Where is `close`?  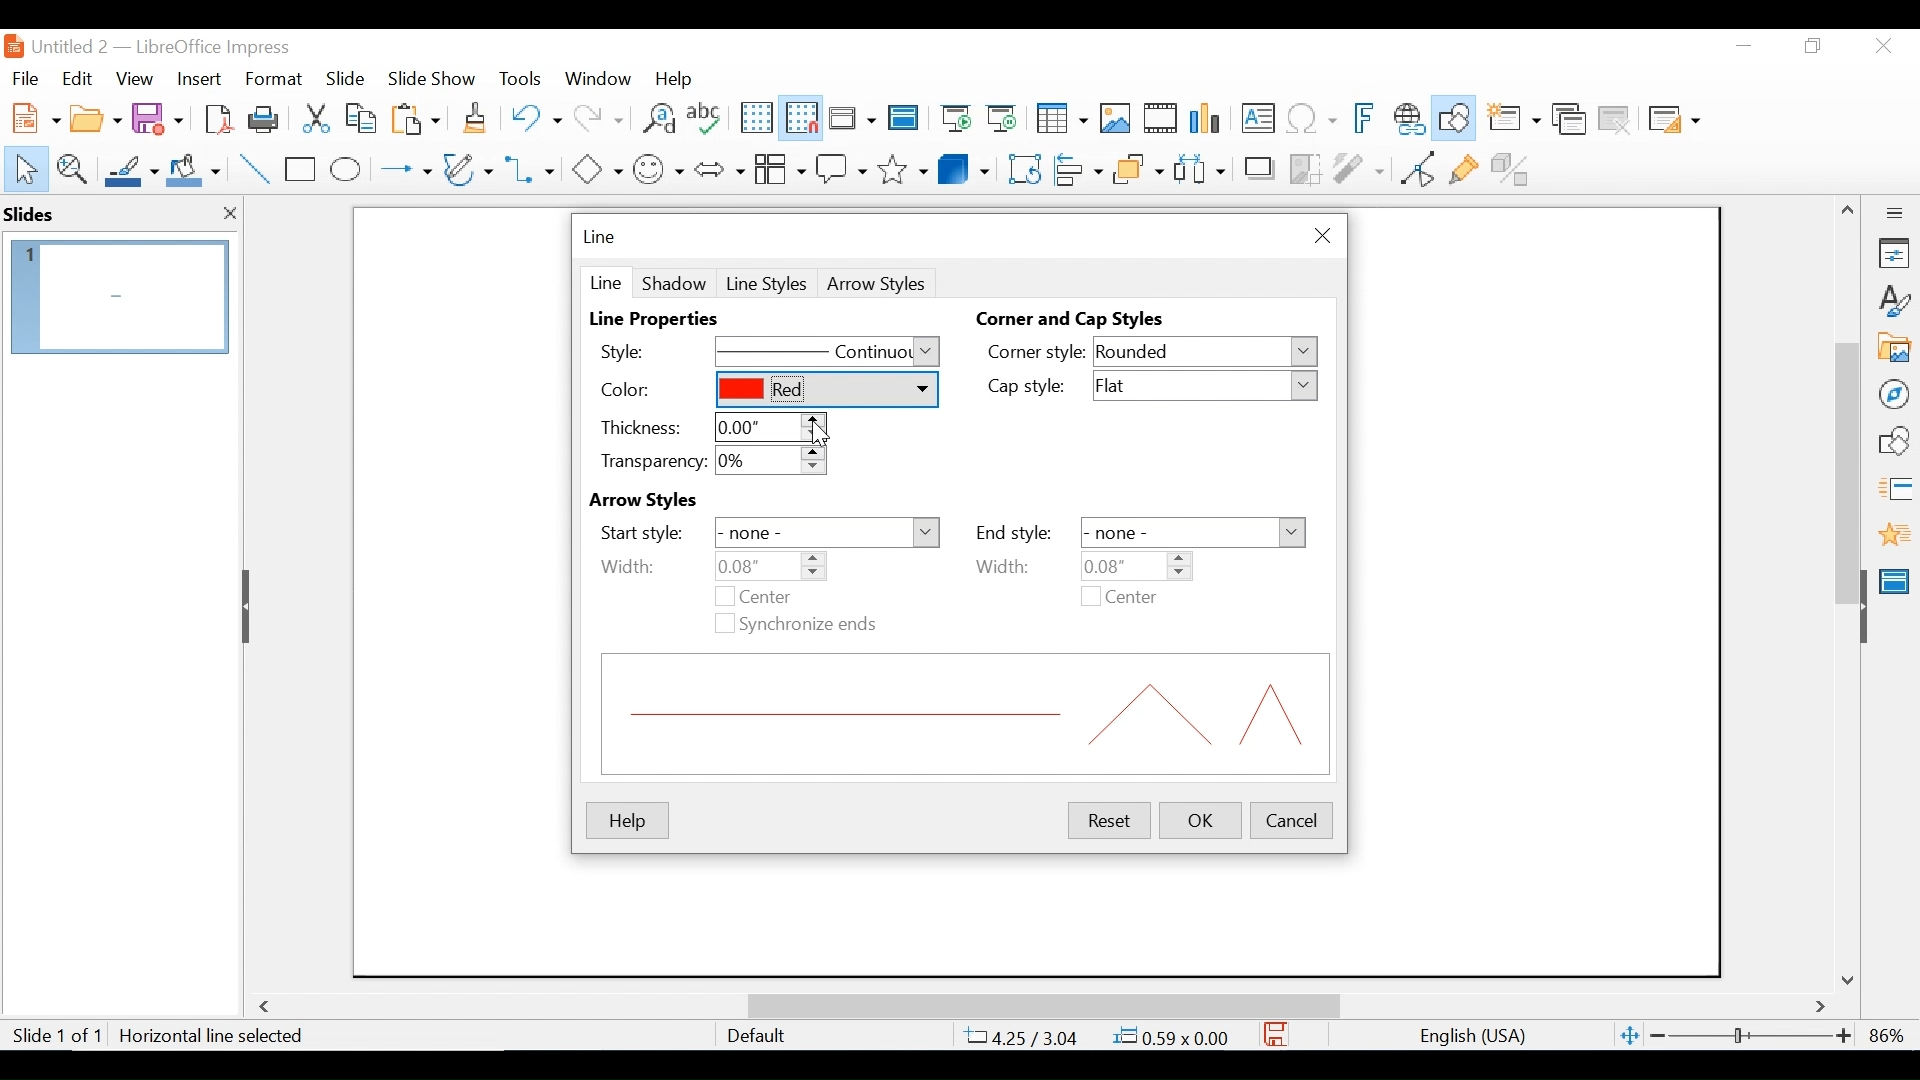
close is located at coordinates (231, 214).